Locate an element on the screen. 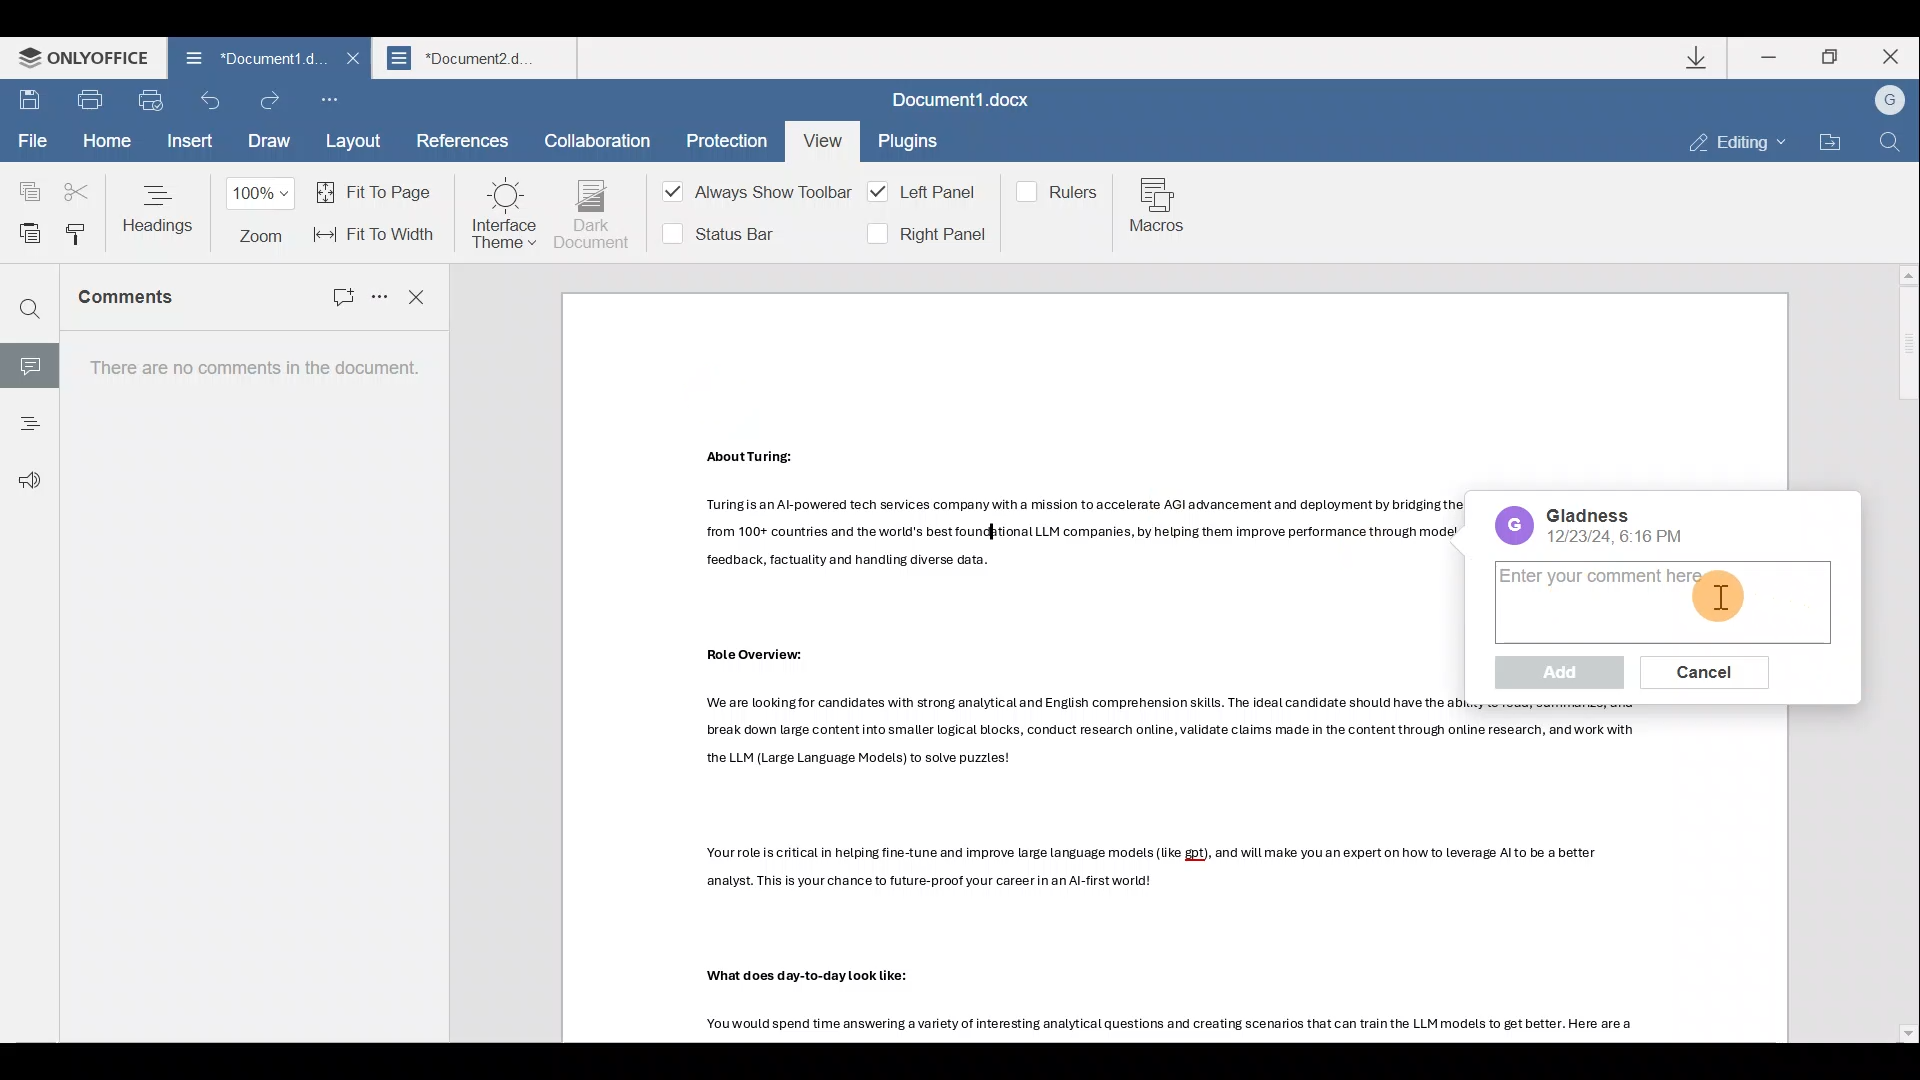 The width and height of the screenshot is (1920, 1080). Headings is located at coordinates (160, 208).